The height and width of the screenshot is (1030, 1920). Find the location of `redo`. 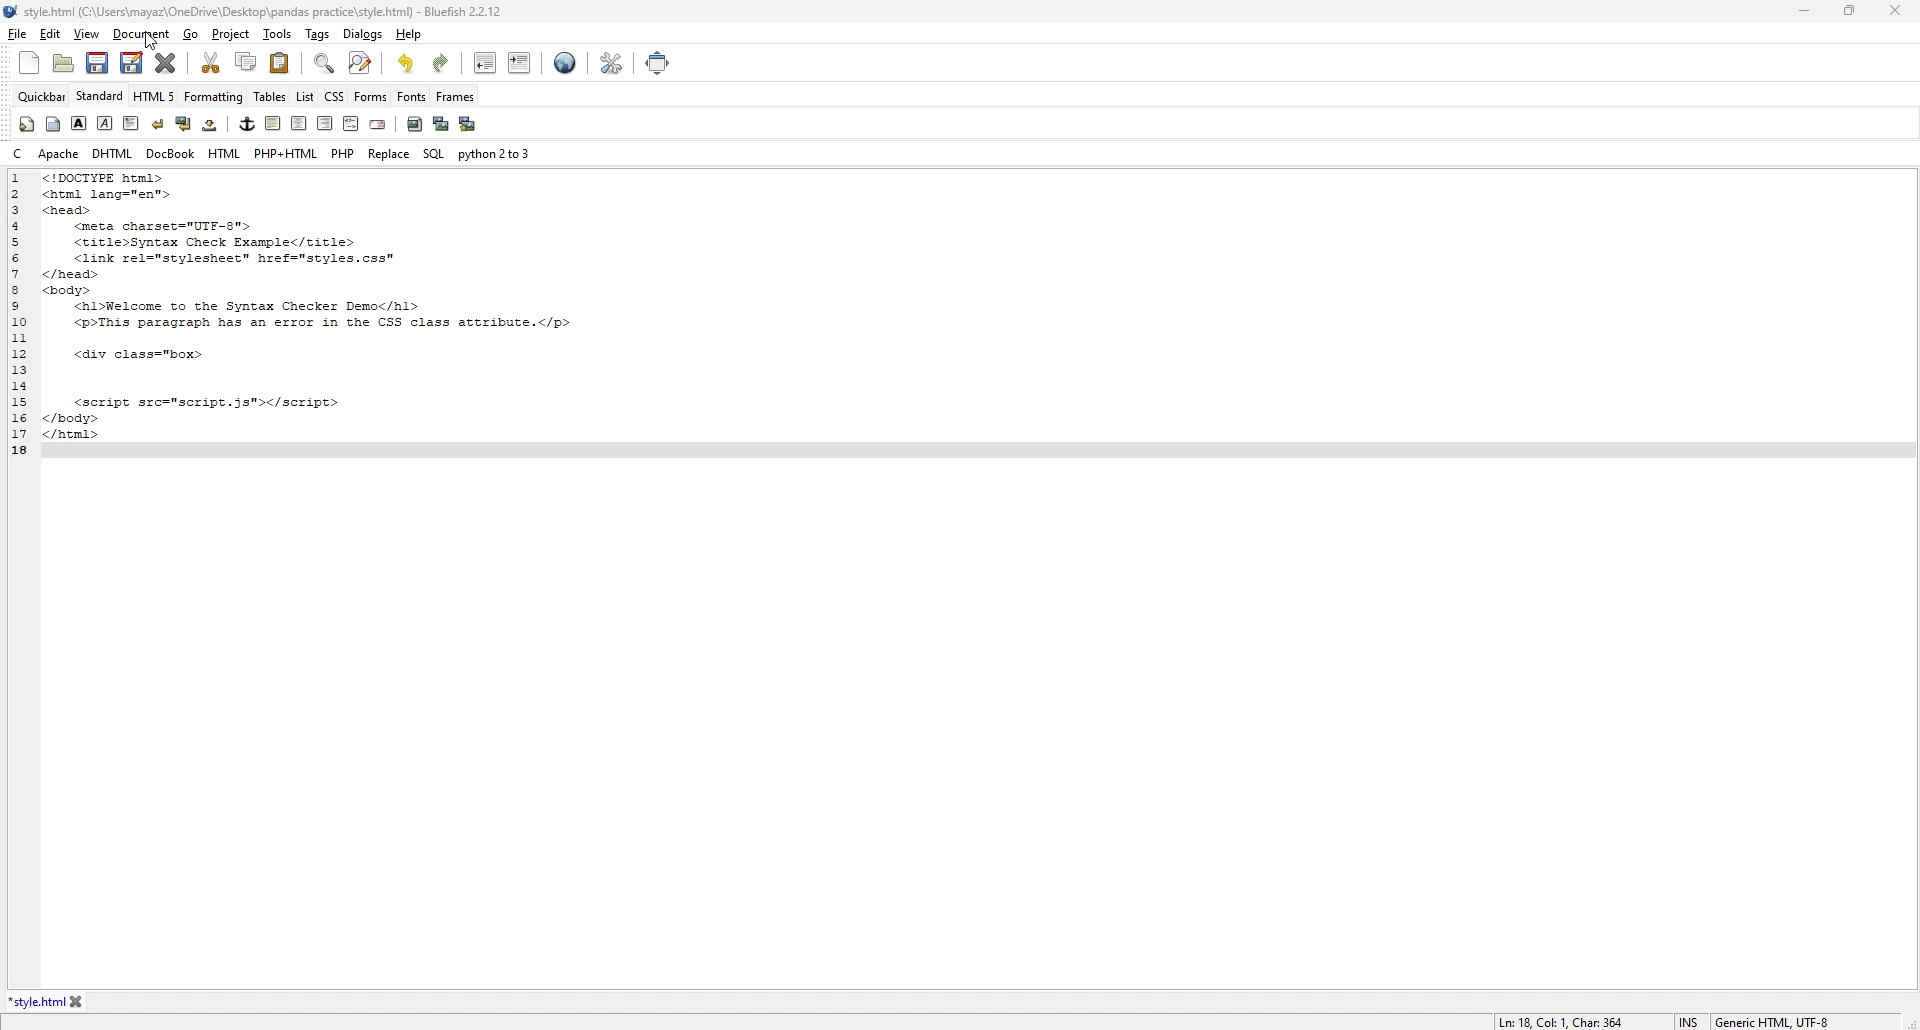

redo is located at coordinates (442, 63).